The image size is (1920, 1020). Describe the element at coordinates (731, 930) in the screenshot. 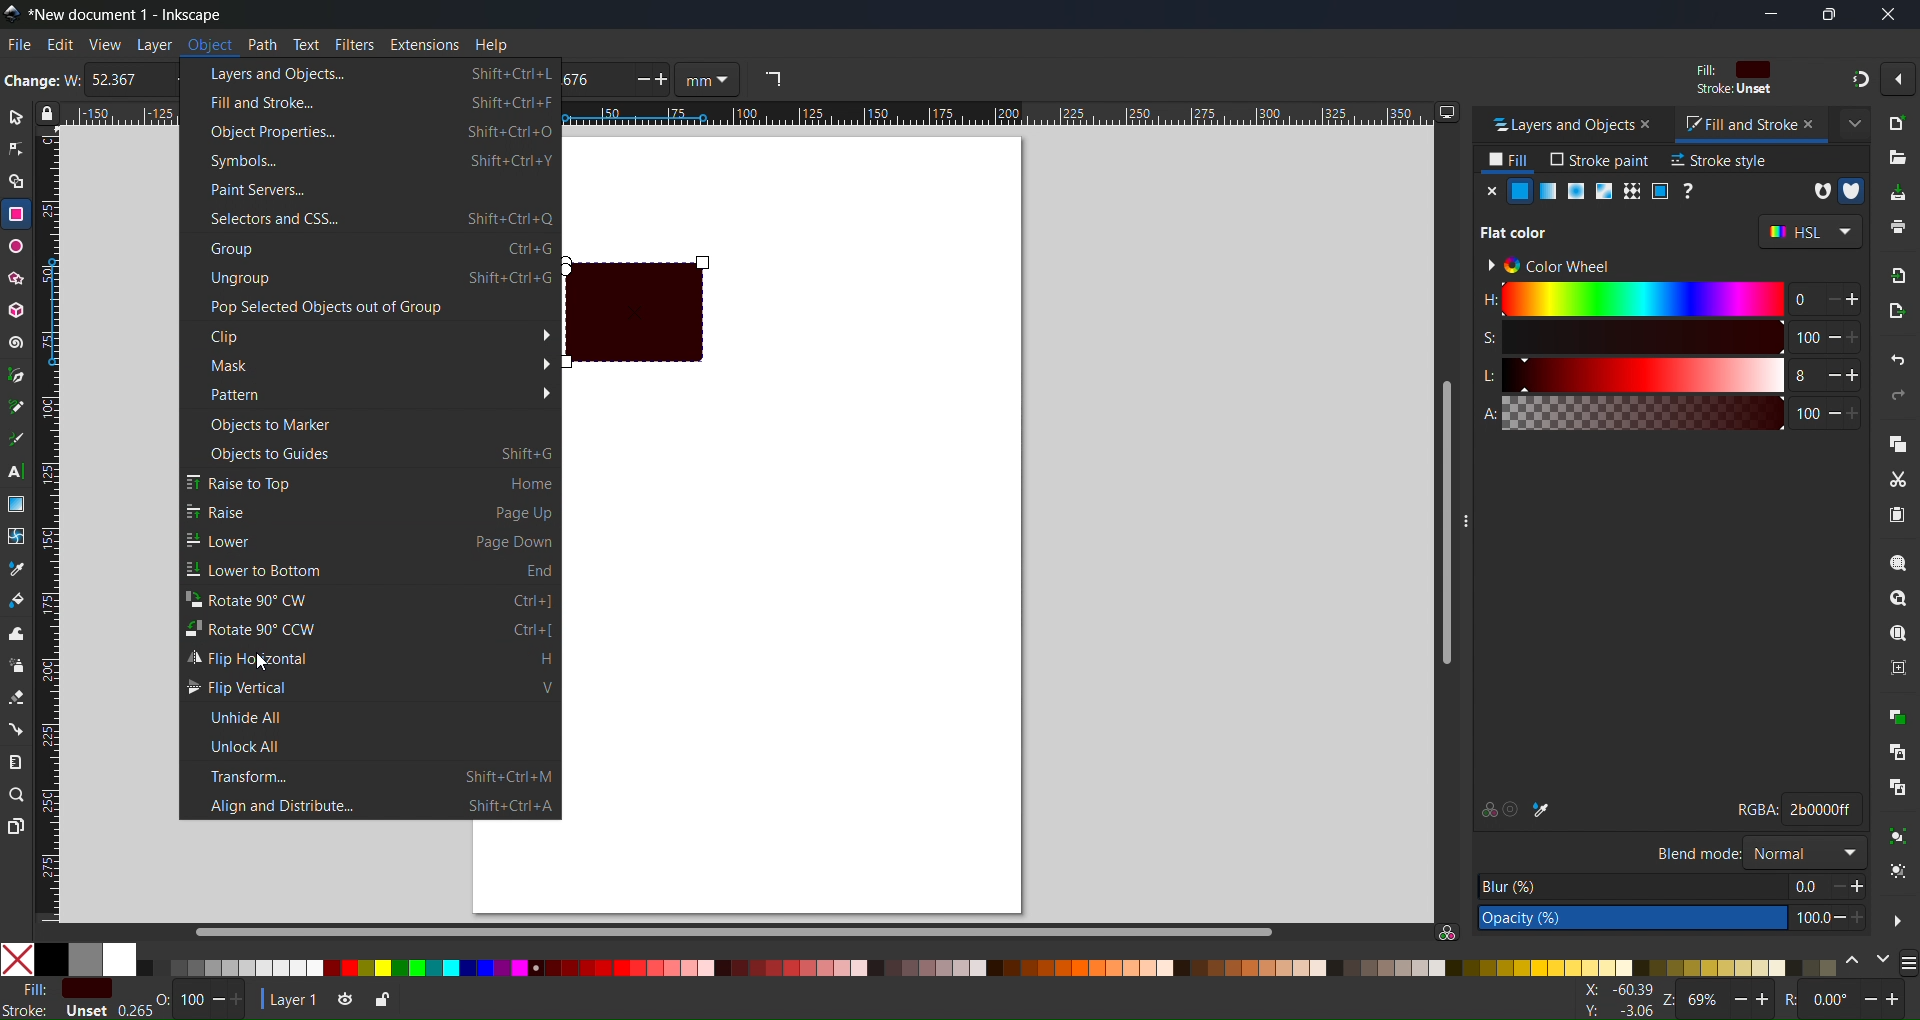

I see `Horizontal scroll bar` at that location.